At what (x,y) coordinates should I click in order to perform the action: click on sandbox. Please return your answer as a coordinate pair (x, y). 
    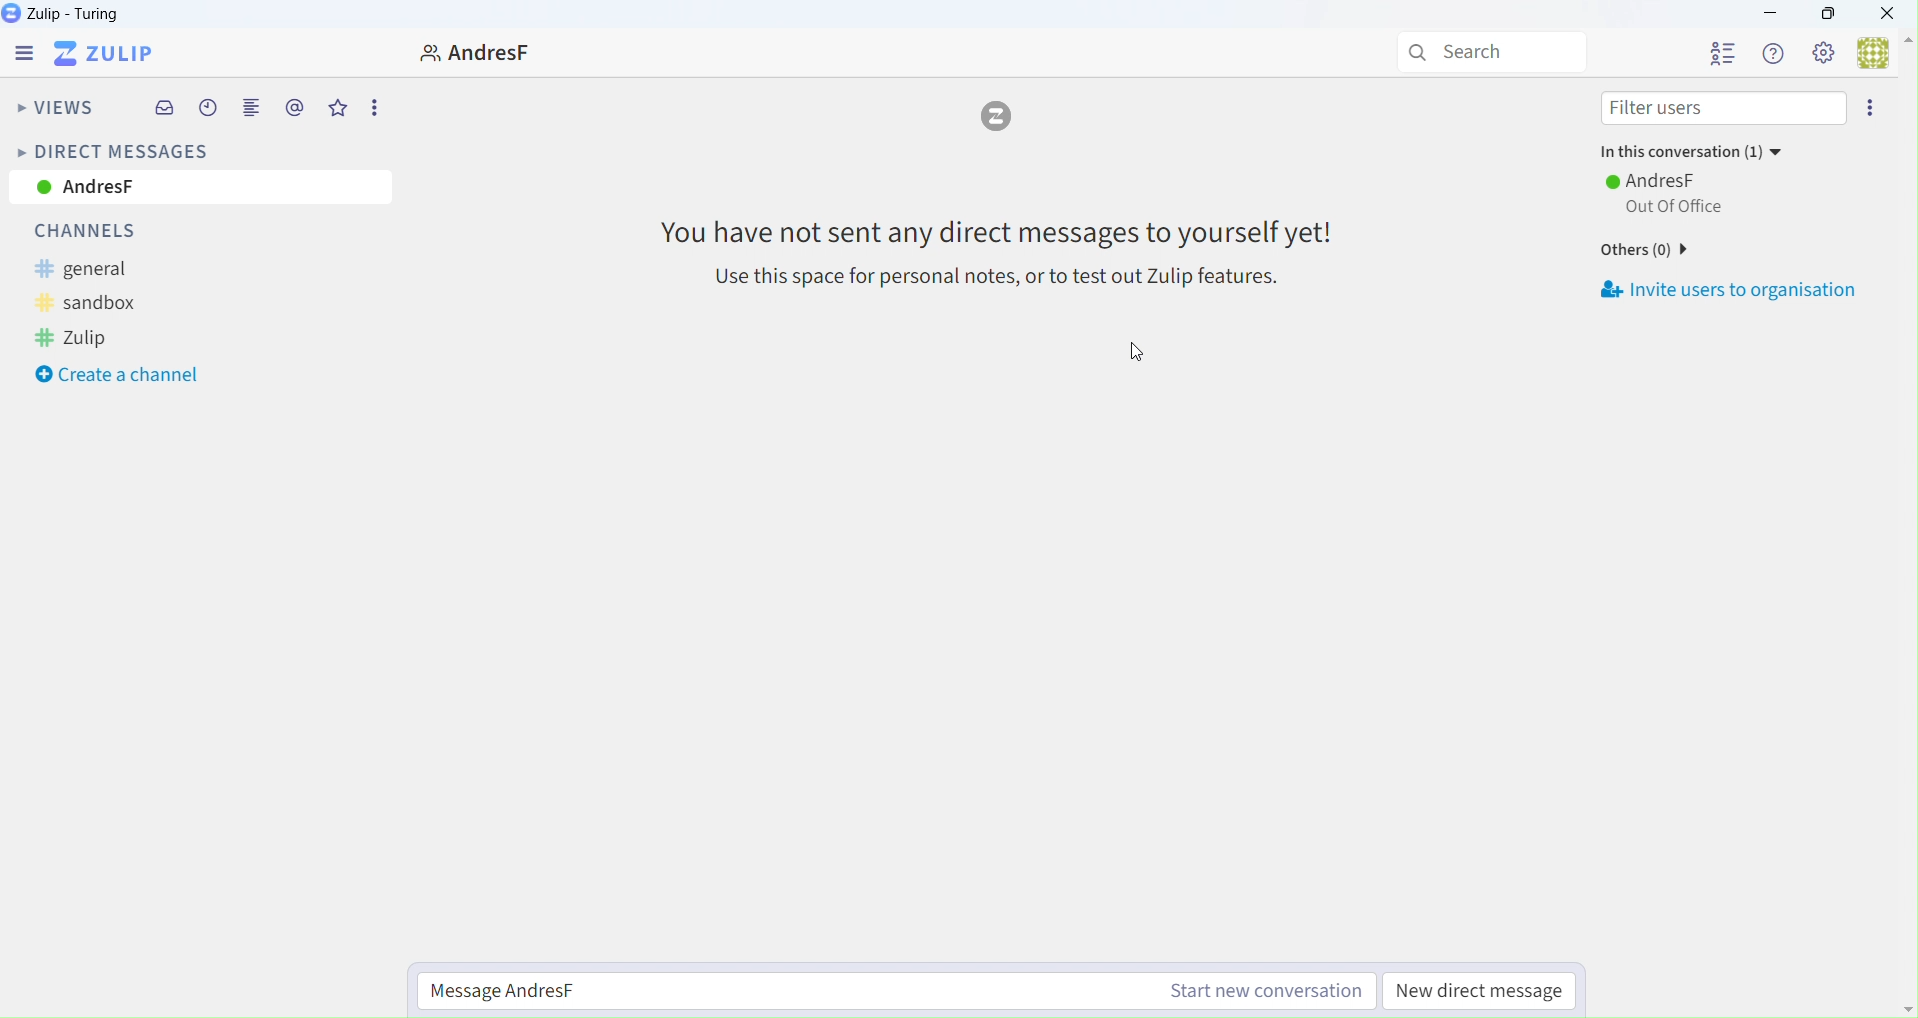
    Looking at the image, I should click on (104, 303).